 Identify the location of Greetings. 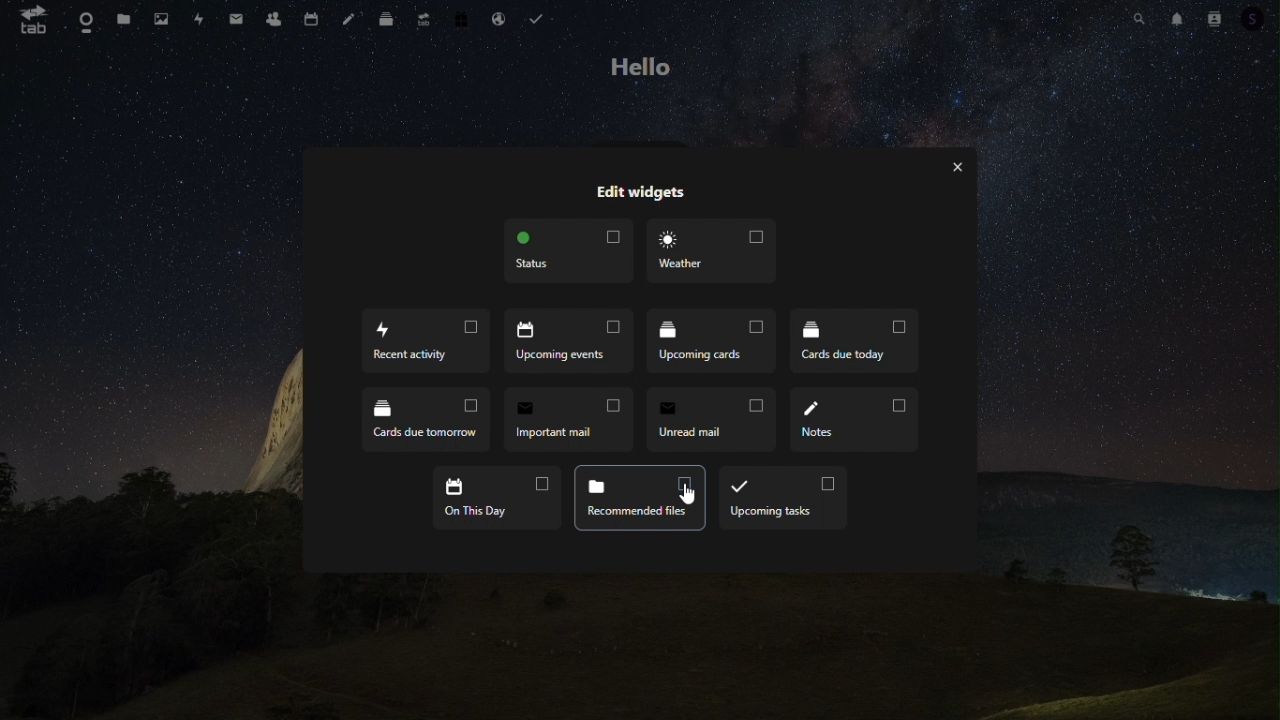
(640, 69).